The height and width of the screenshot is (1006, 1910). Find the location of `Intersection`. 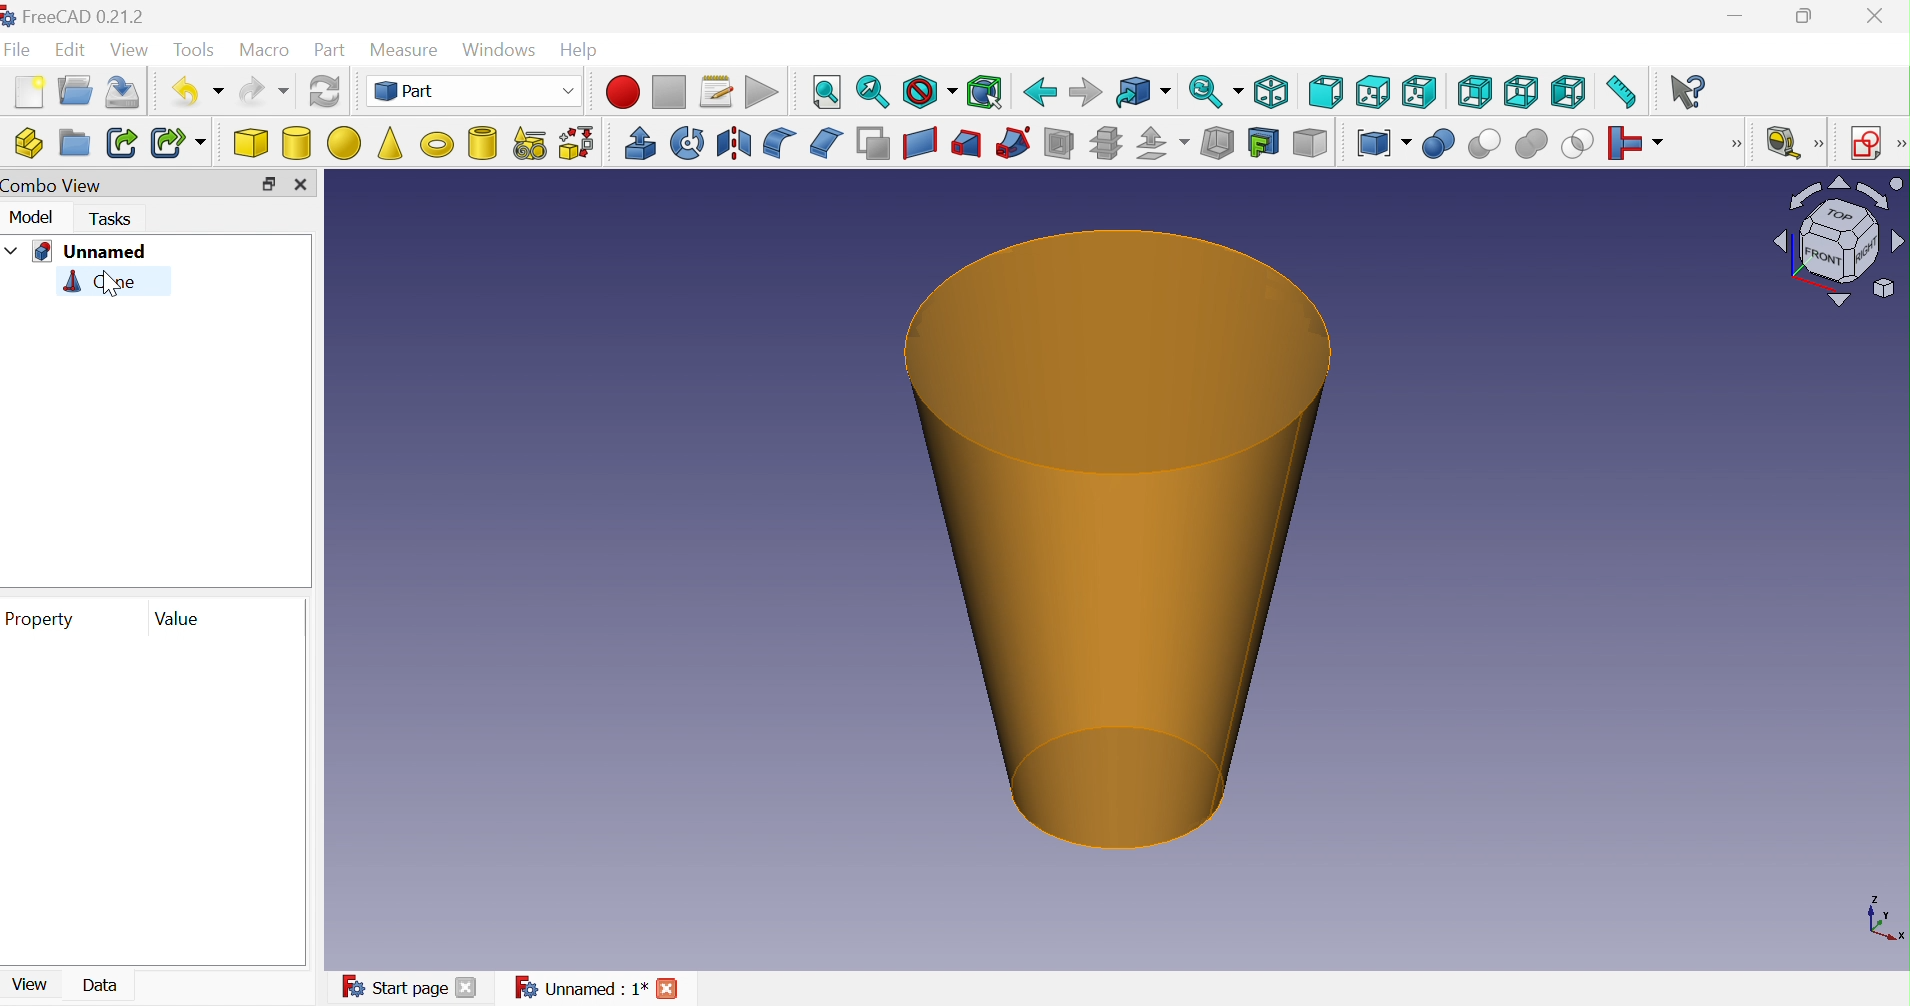

Intersection is located at coordinates (1578, 147).